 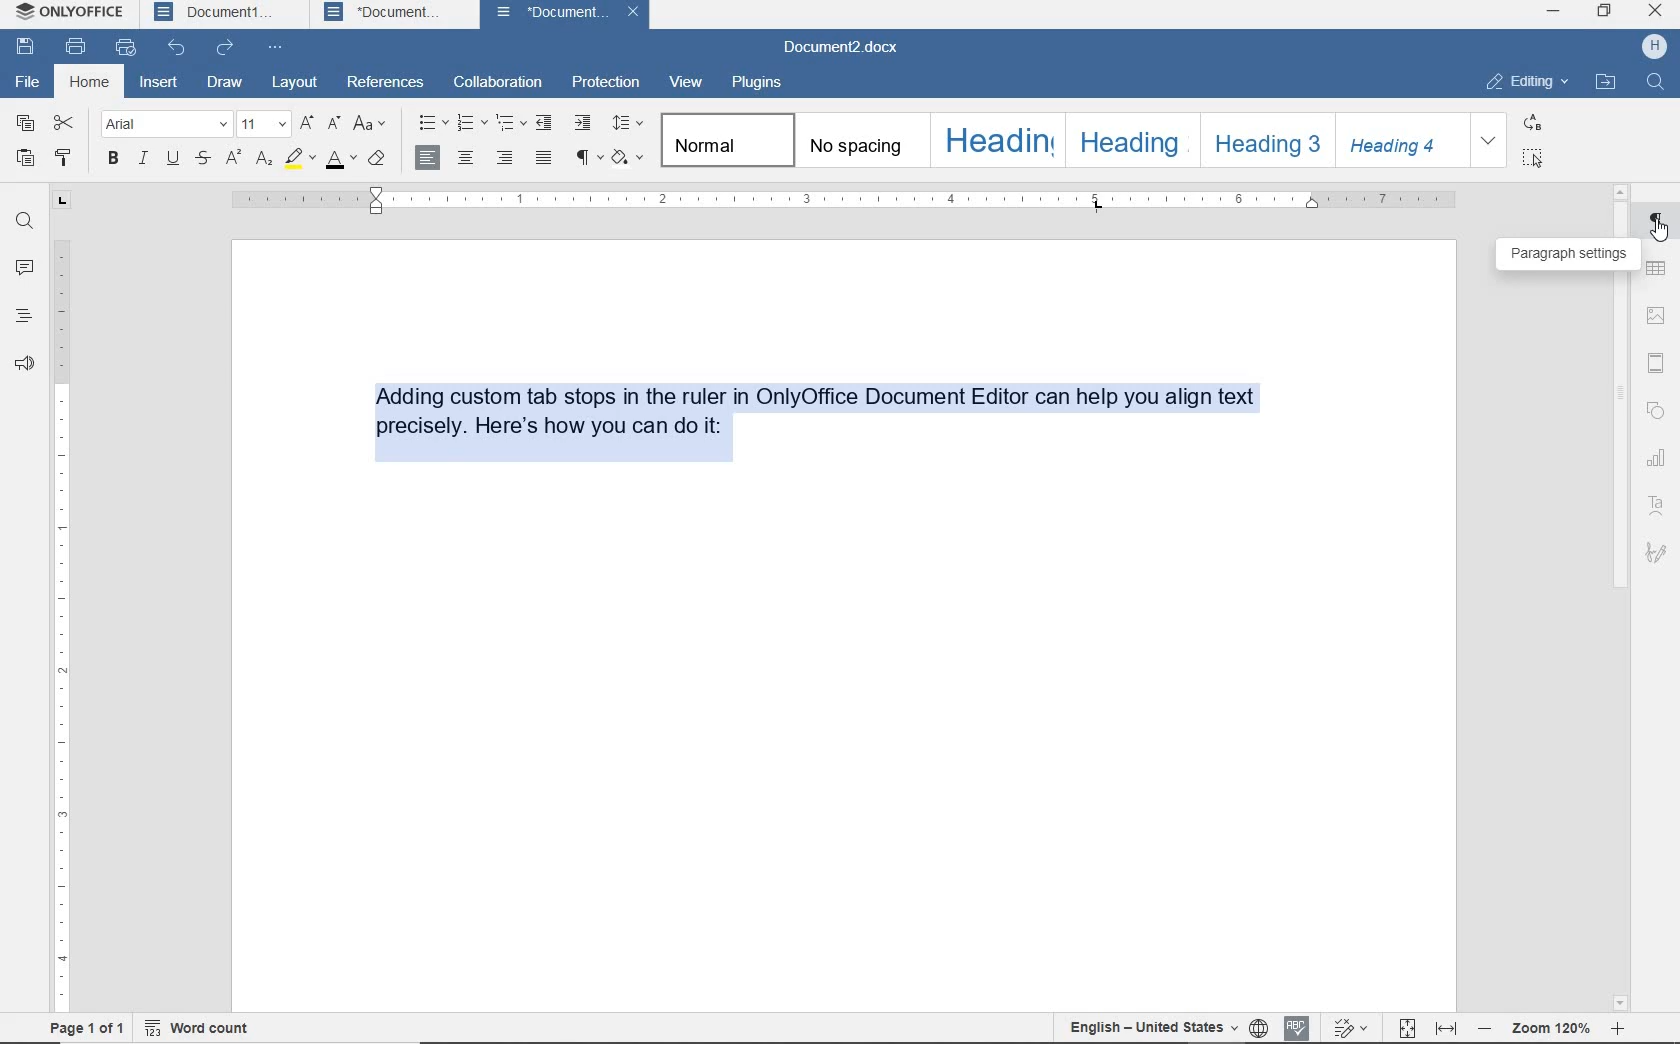 What do you see at coordinates (496, 83) in the screenshot?
I see `collaboration` at bounding box center [496, 83].